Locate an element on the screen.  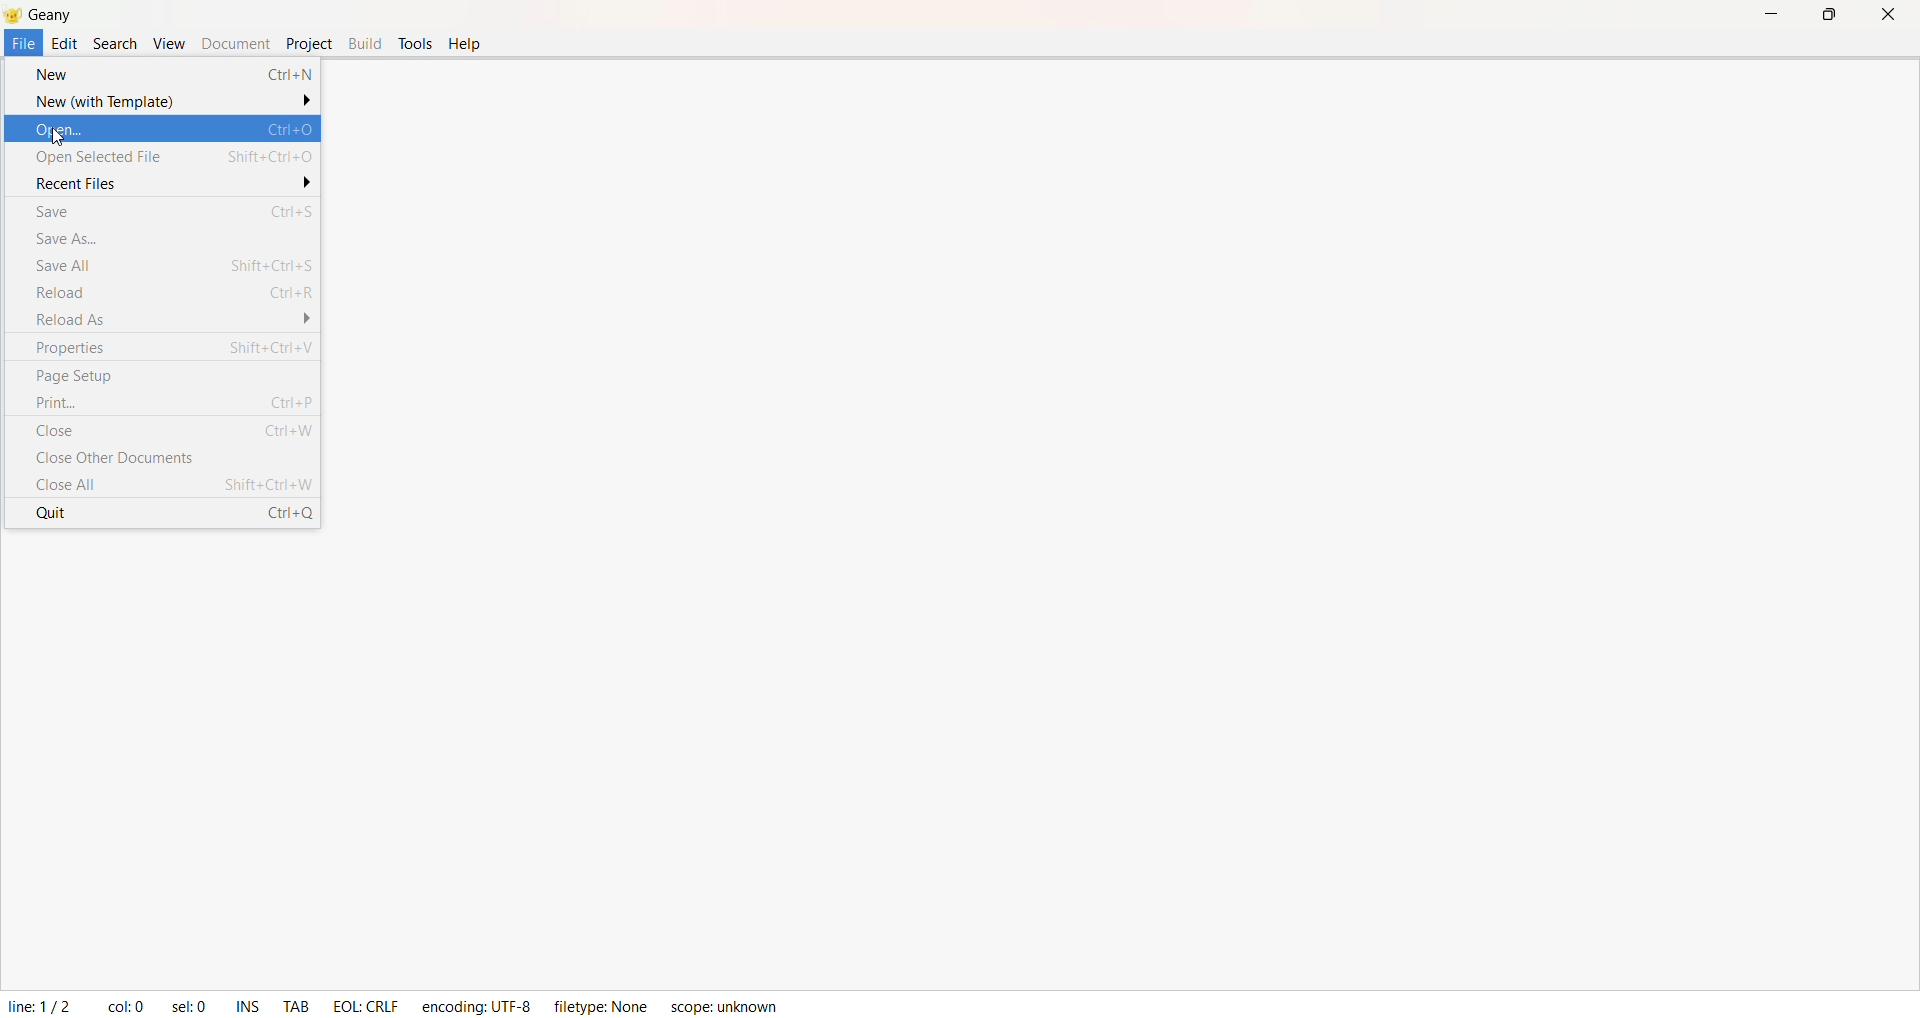
col: 0 is located at coordinates (119, 1006).